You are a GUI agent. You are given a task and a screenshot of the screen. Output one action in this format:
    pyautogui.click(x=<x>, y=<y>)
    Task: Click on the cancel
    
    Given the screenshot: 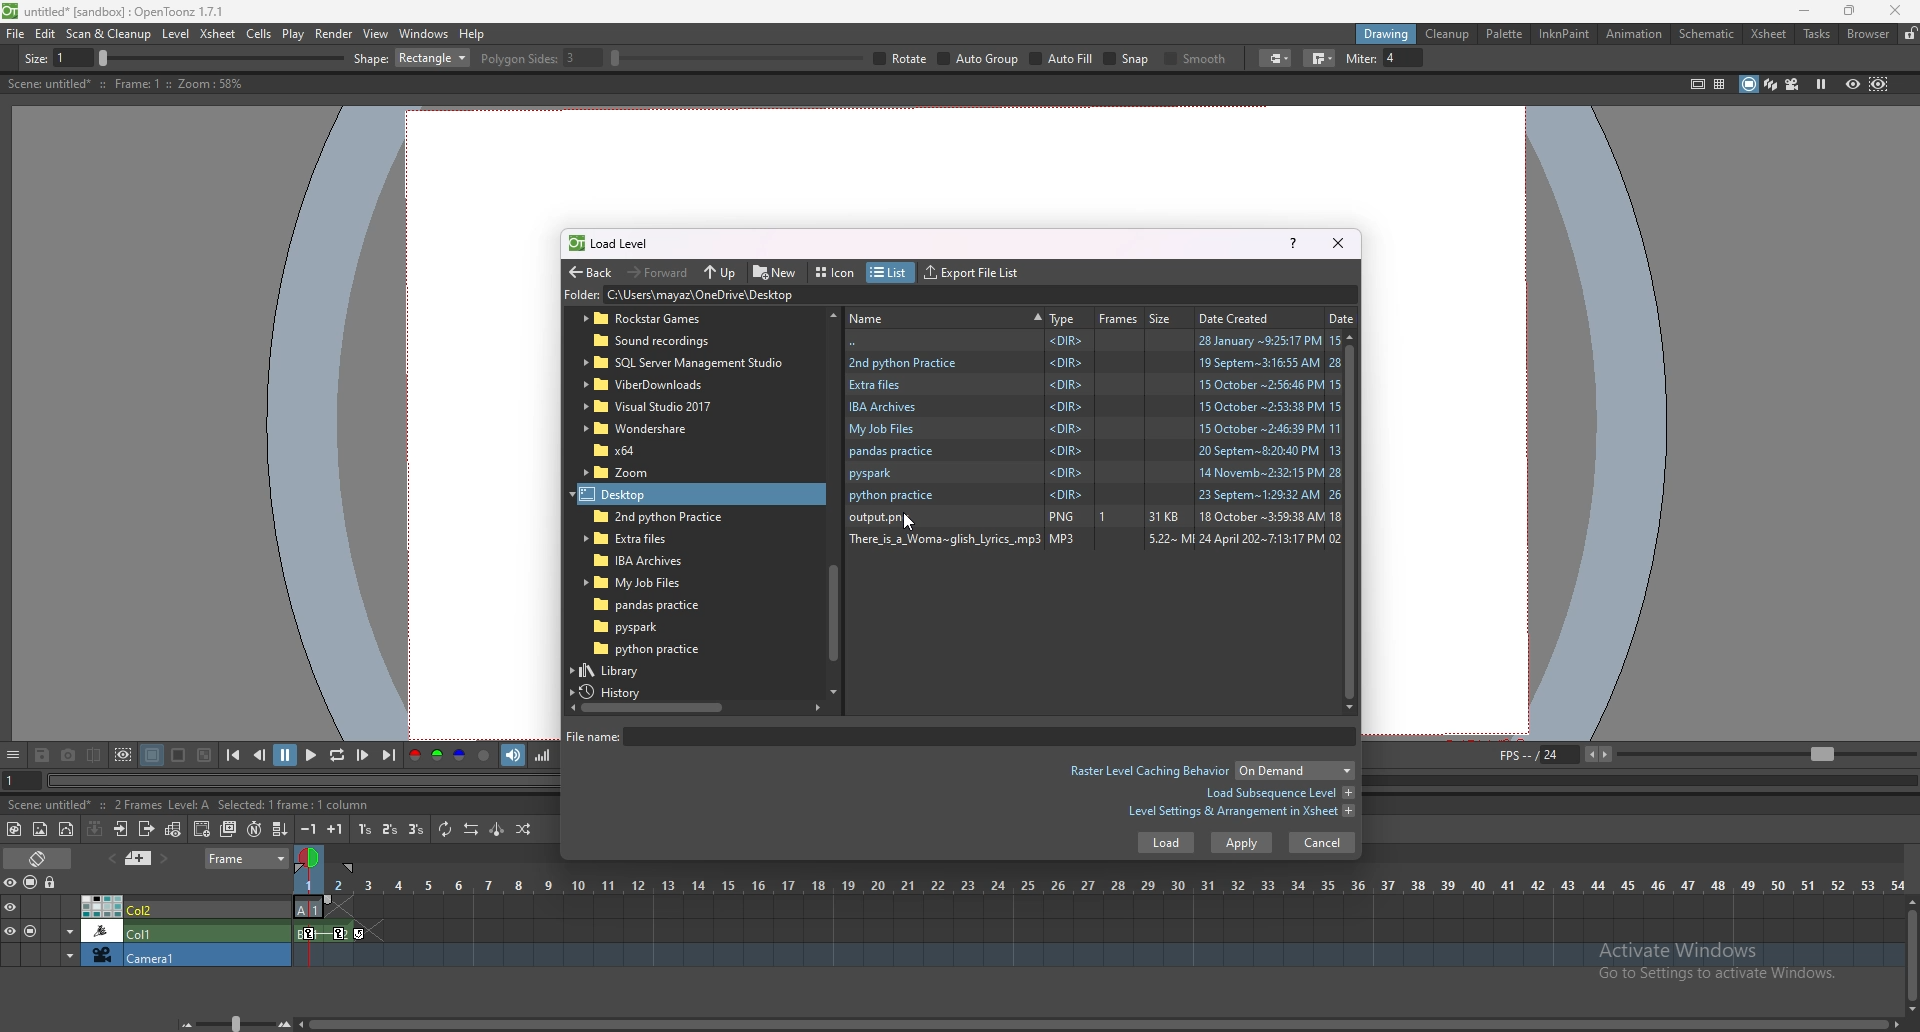 What is the action you would take?
    pyautogui.click(x=1322, y=842)
    